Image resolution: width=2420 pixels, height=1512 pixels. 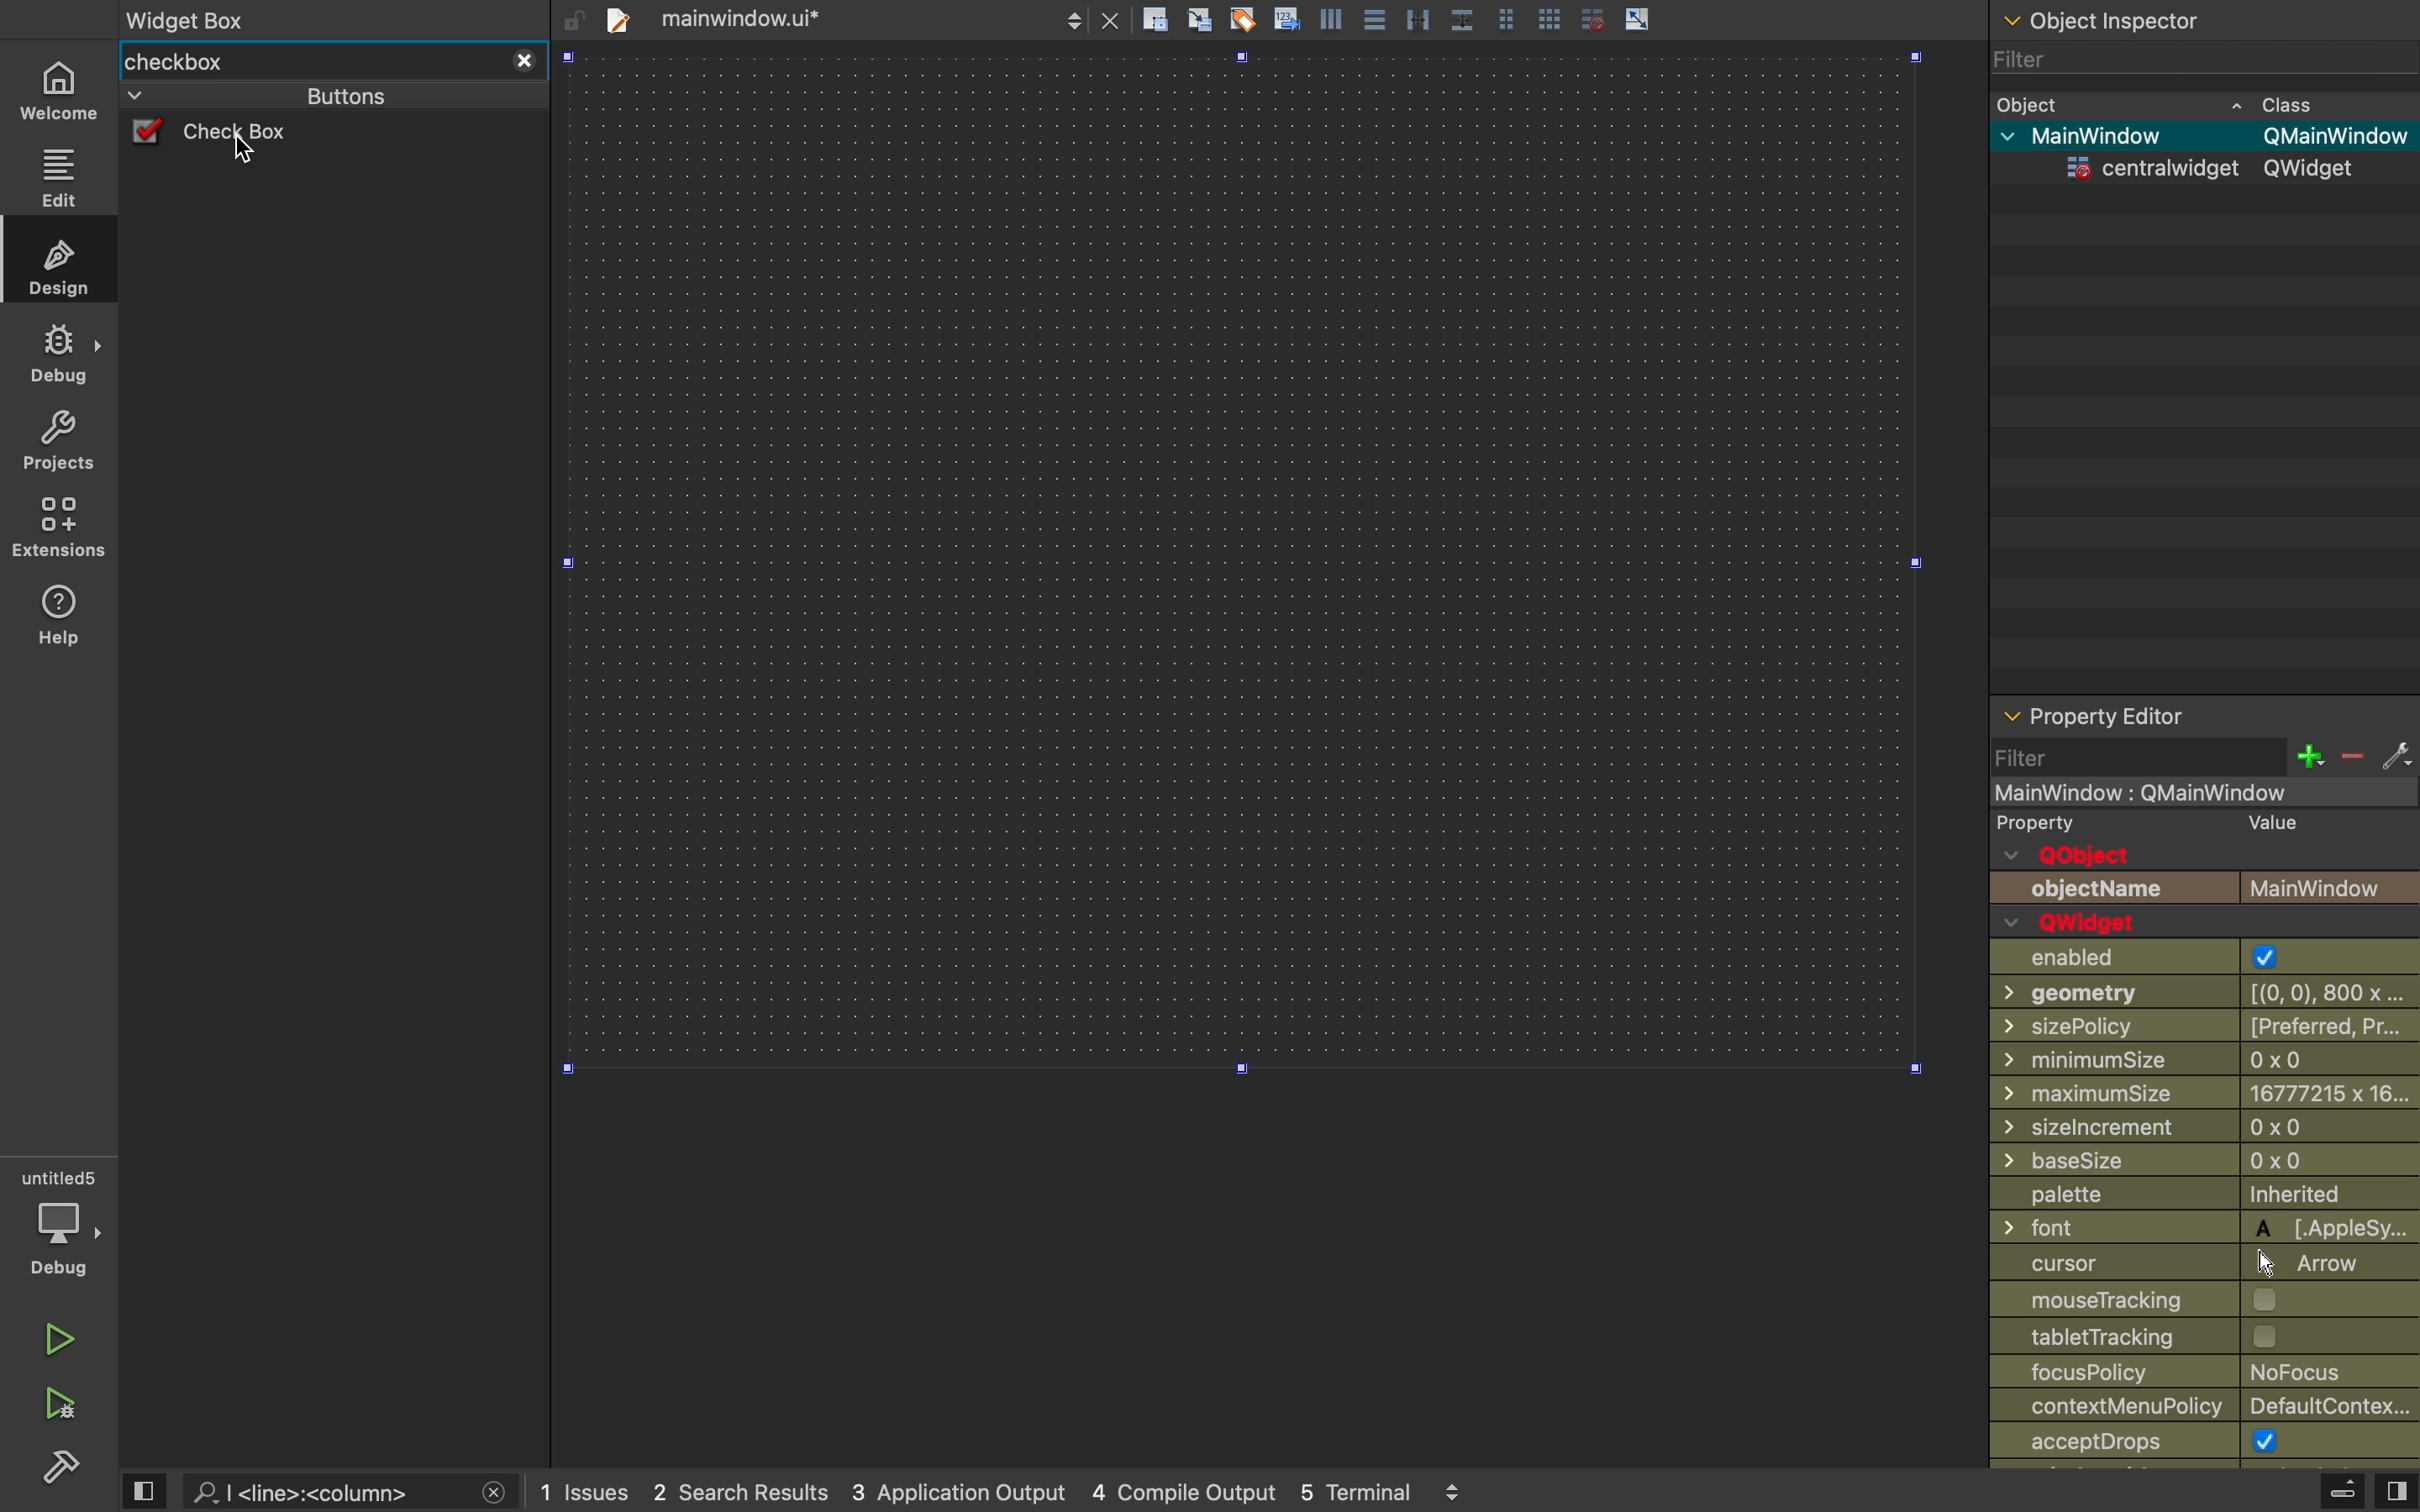 I want to click on mainwindow, so click(x=2204, y=136).